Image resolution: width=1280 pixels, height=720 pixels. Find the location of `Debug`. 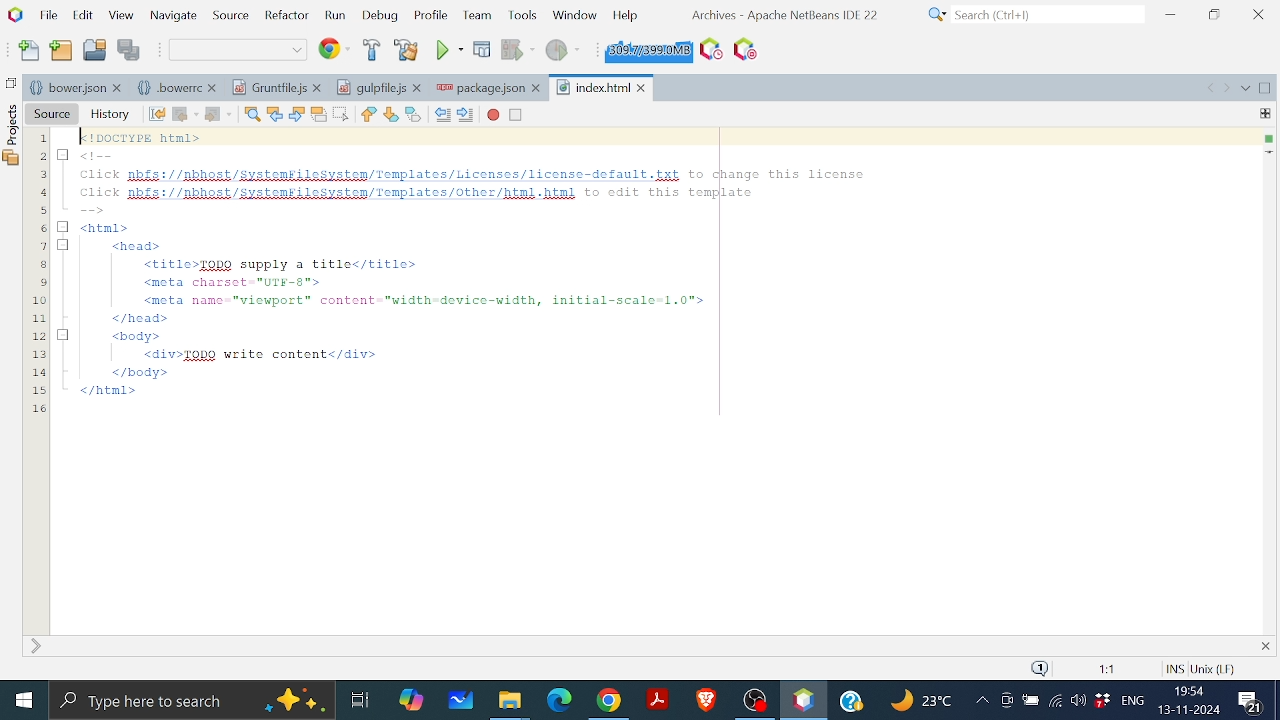

Debug is located at coordinates (481, 49).